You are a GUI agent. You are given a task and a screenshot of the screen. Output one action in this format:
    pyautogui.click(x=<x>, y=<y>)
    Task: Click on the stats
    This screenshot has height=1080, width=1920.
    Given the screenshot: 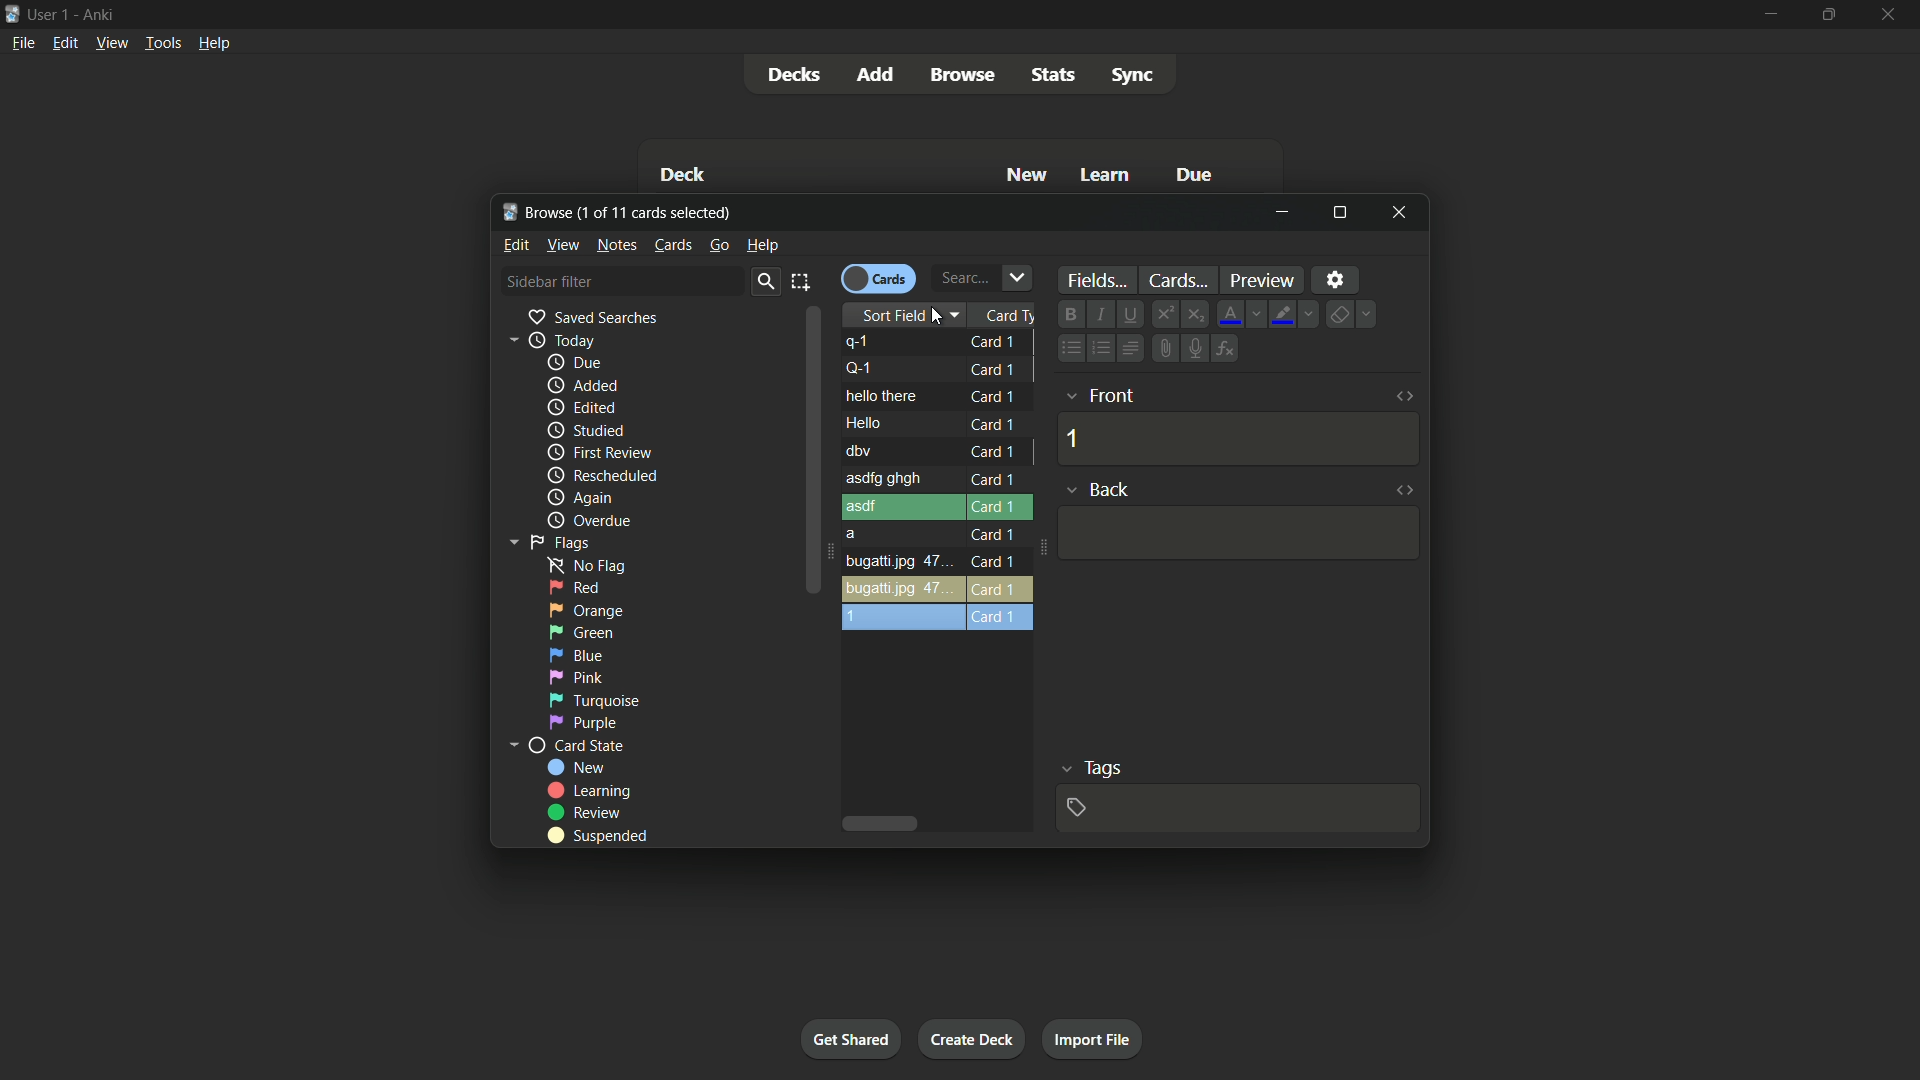 What is the action you would take?
    pyautogui.click(x=1053, y=74)
    